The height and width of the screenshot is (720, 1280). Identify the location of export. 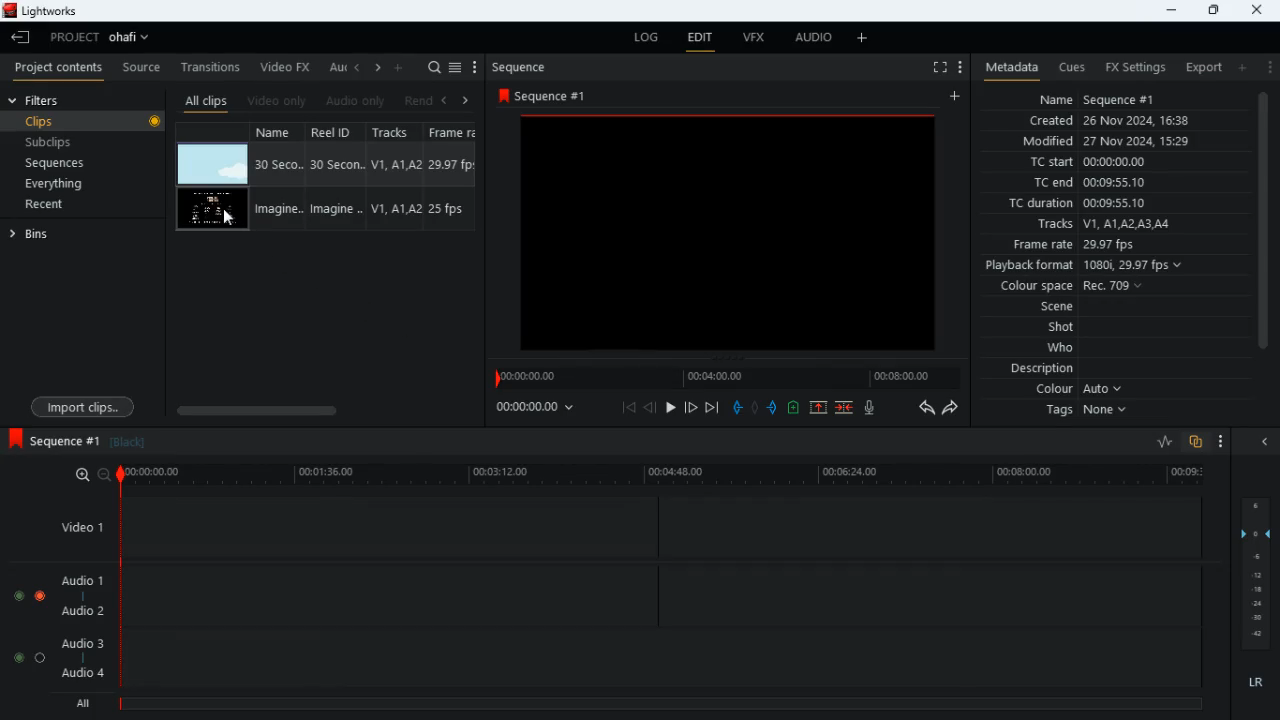
(1198, 68).